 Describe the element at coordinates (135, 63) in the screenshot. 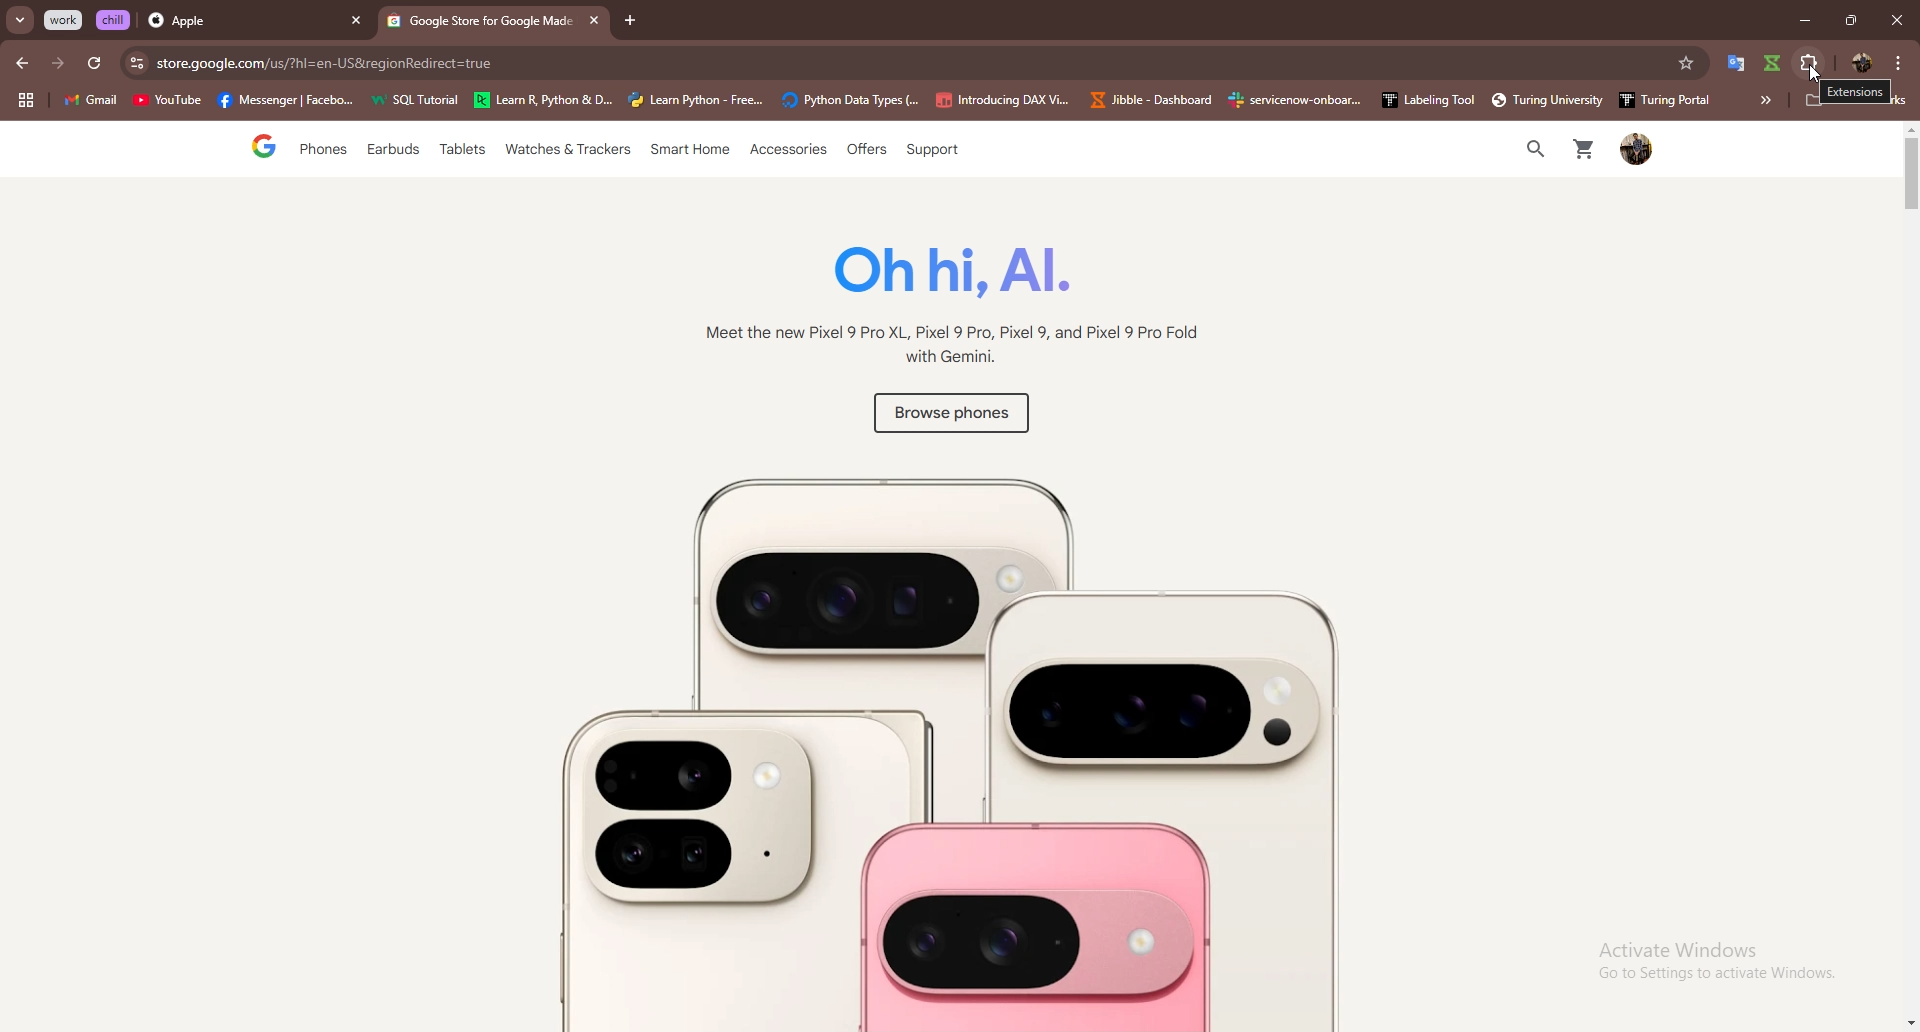

I see `site settings` at that location.